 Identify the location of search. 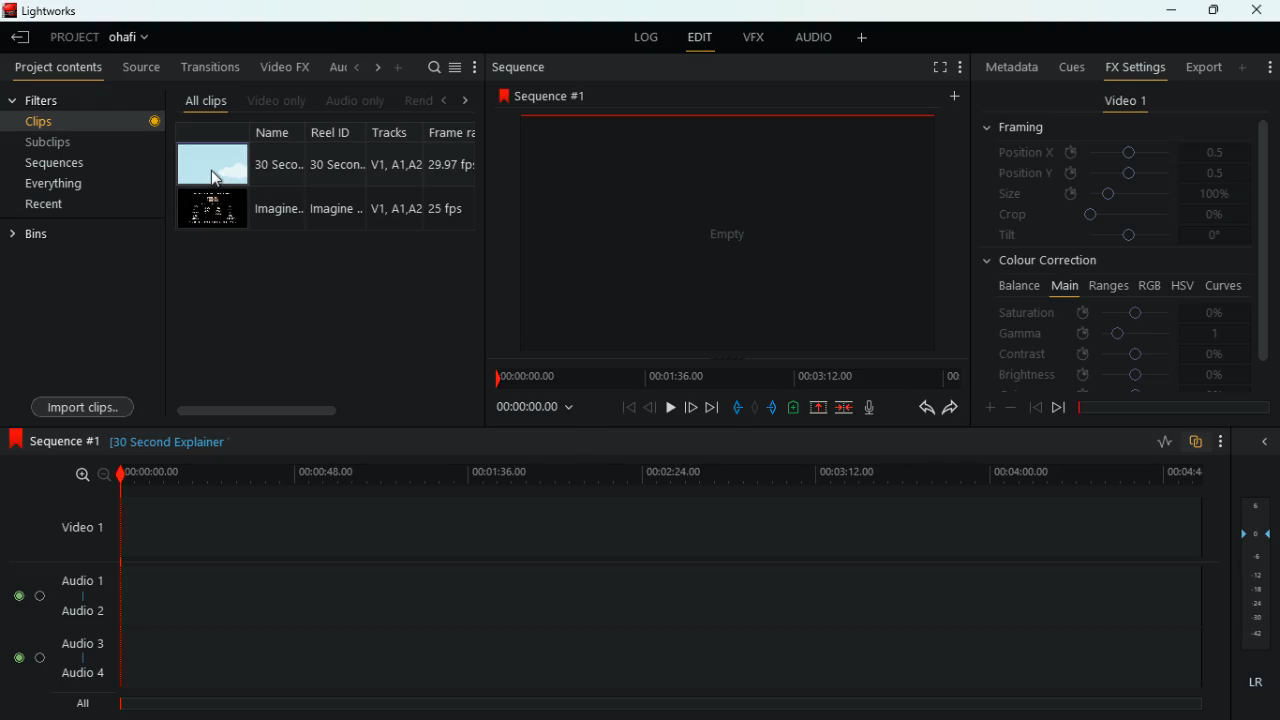
(430, 68).